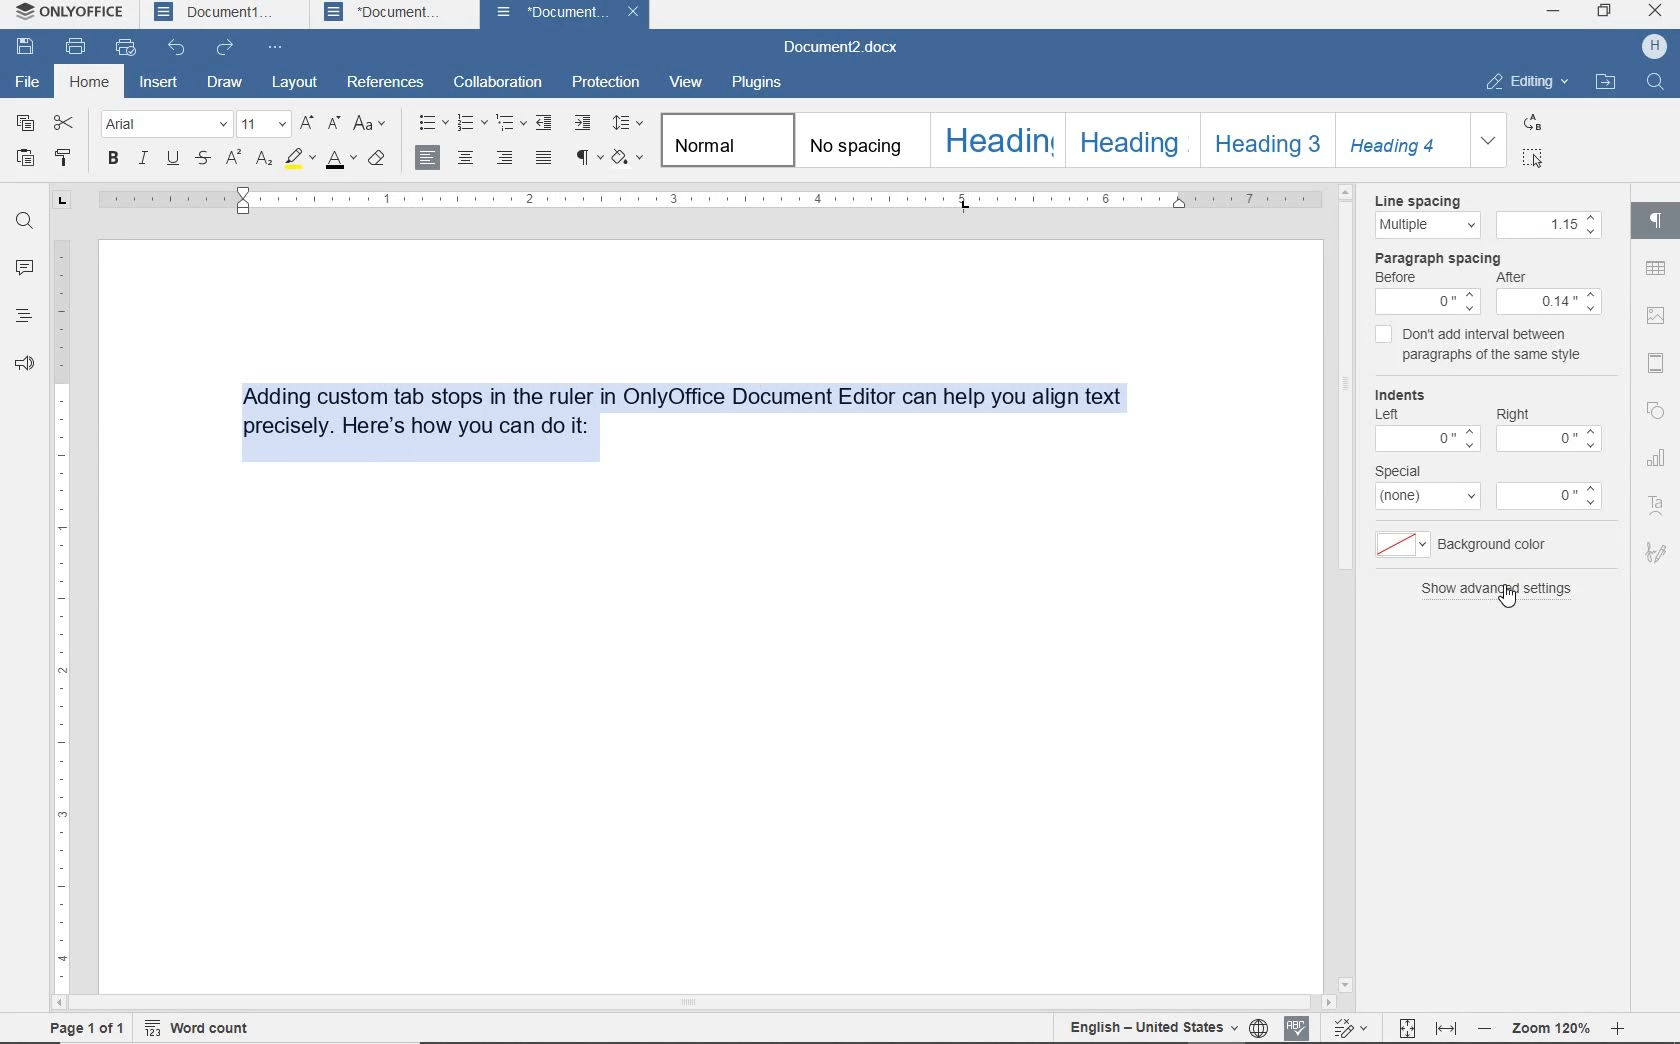 This screenshot has height=1044, width=1680. I want to click on table, so click(1656, 268).